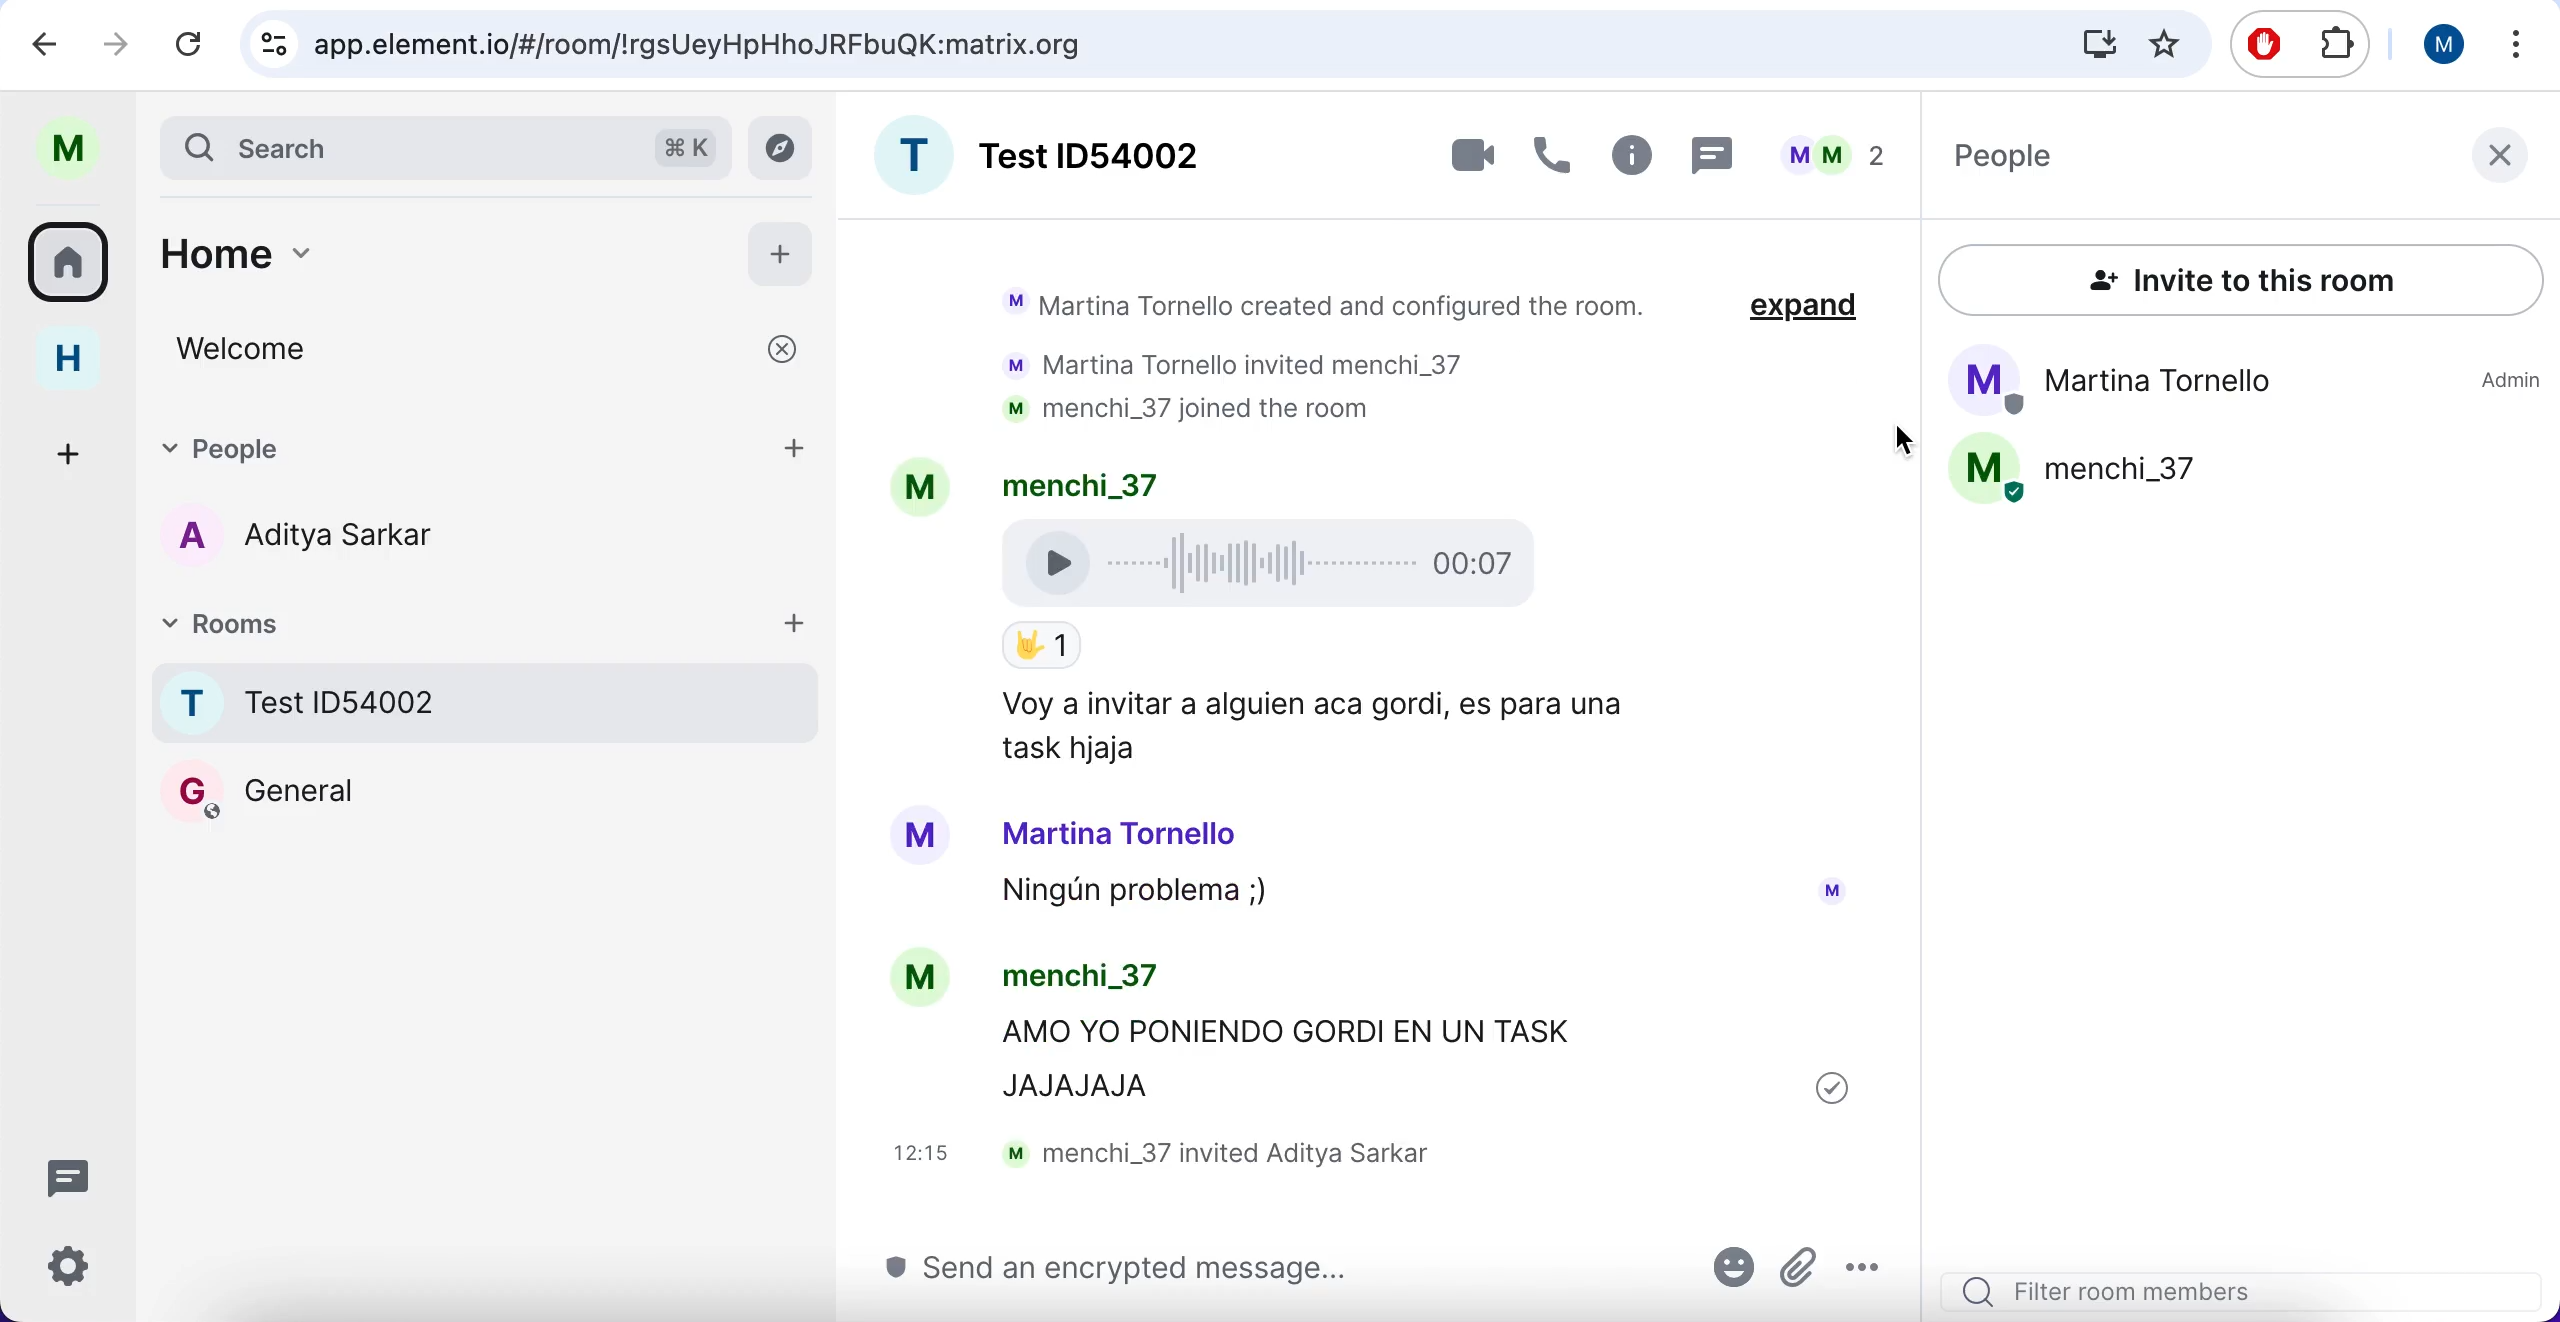 The width and height of the screenshot is (2560, 1322). I want to click on people, so click(451, 441).